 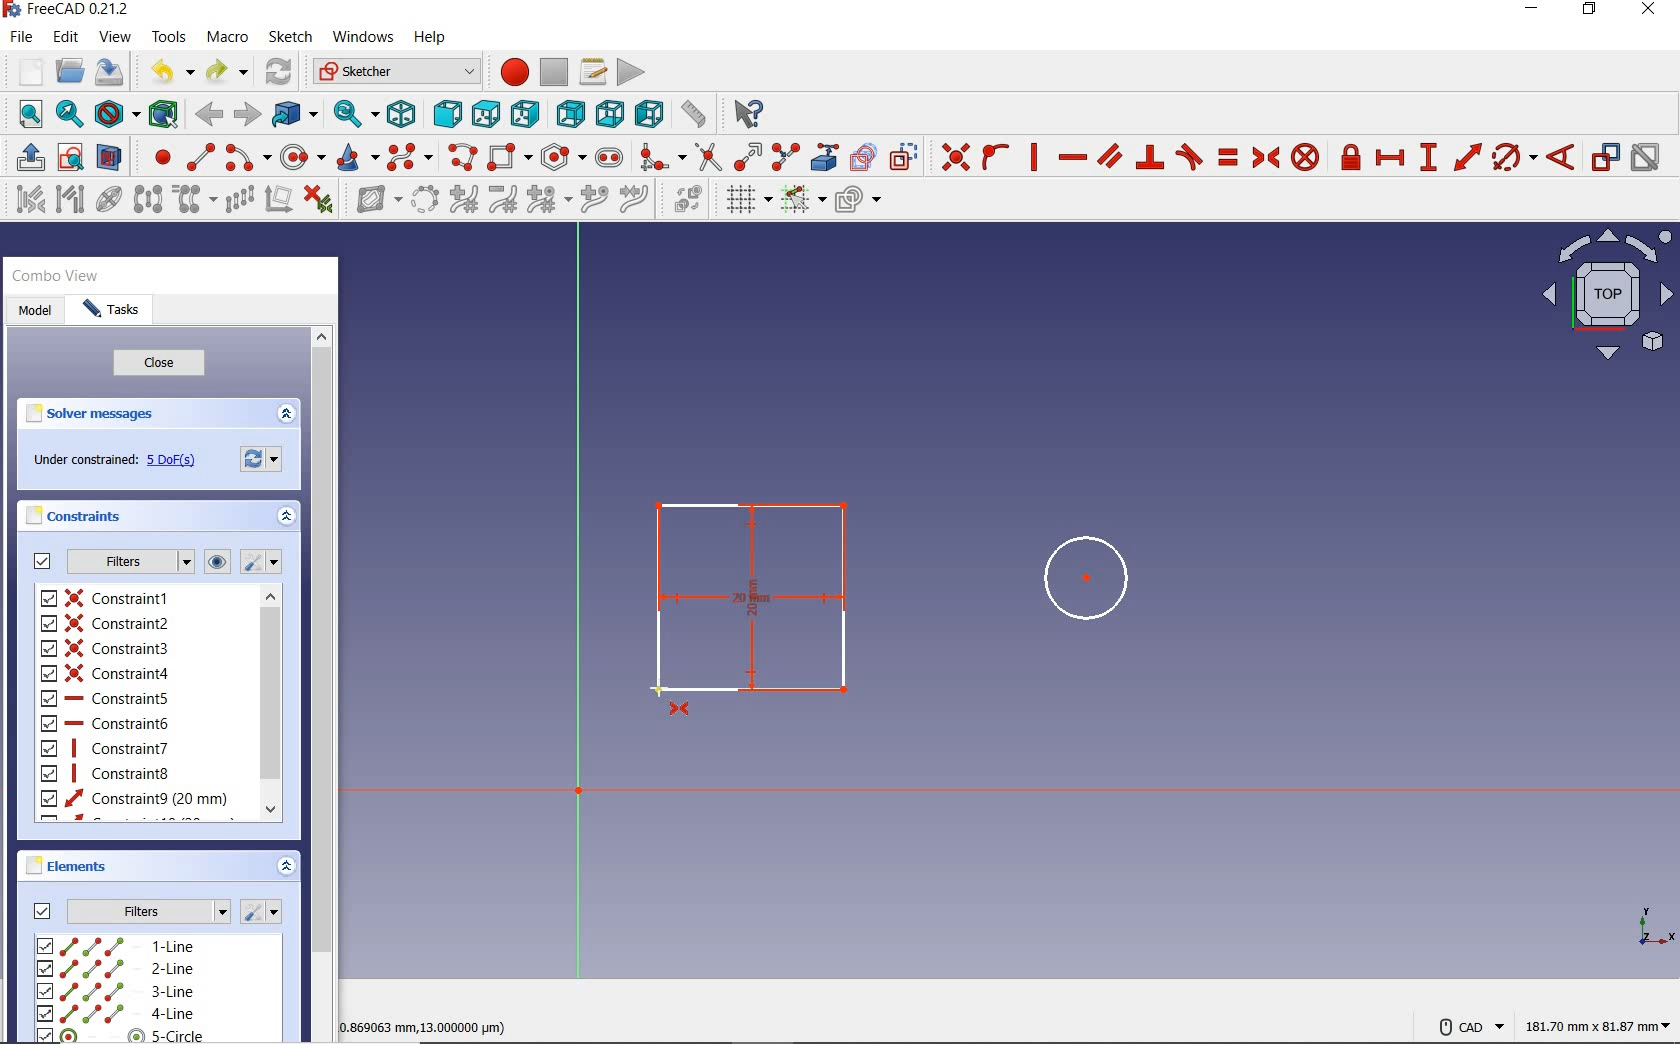 I want to click on help, so click(x=431, y=38).